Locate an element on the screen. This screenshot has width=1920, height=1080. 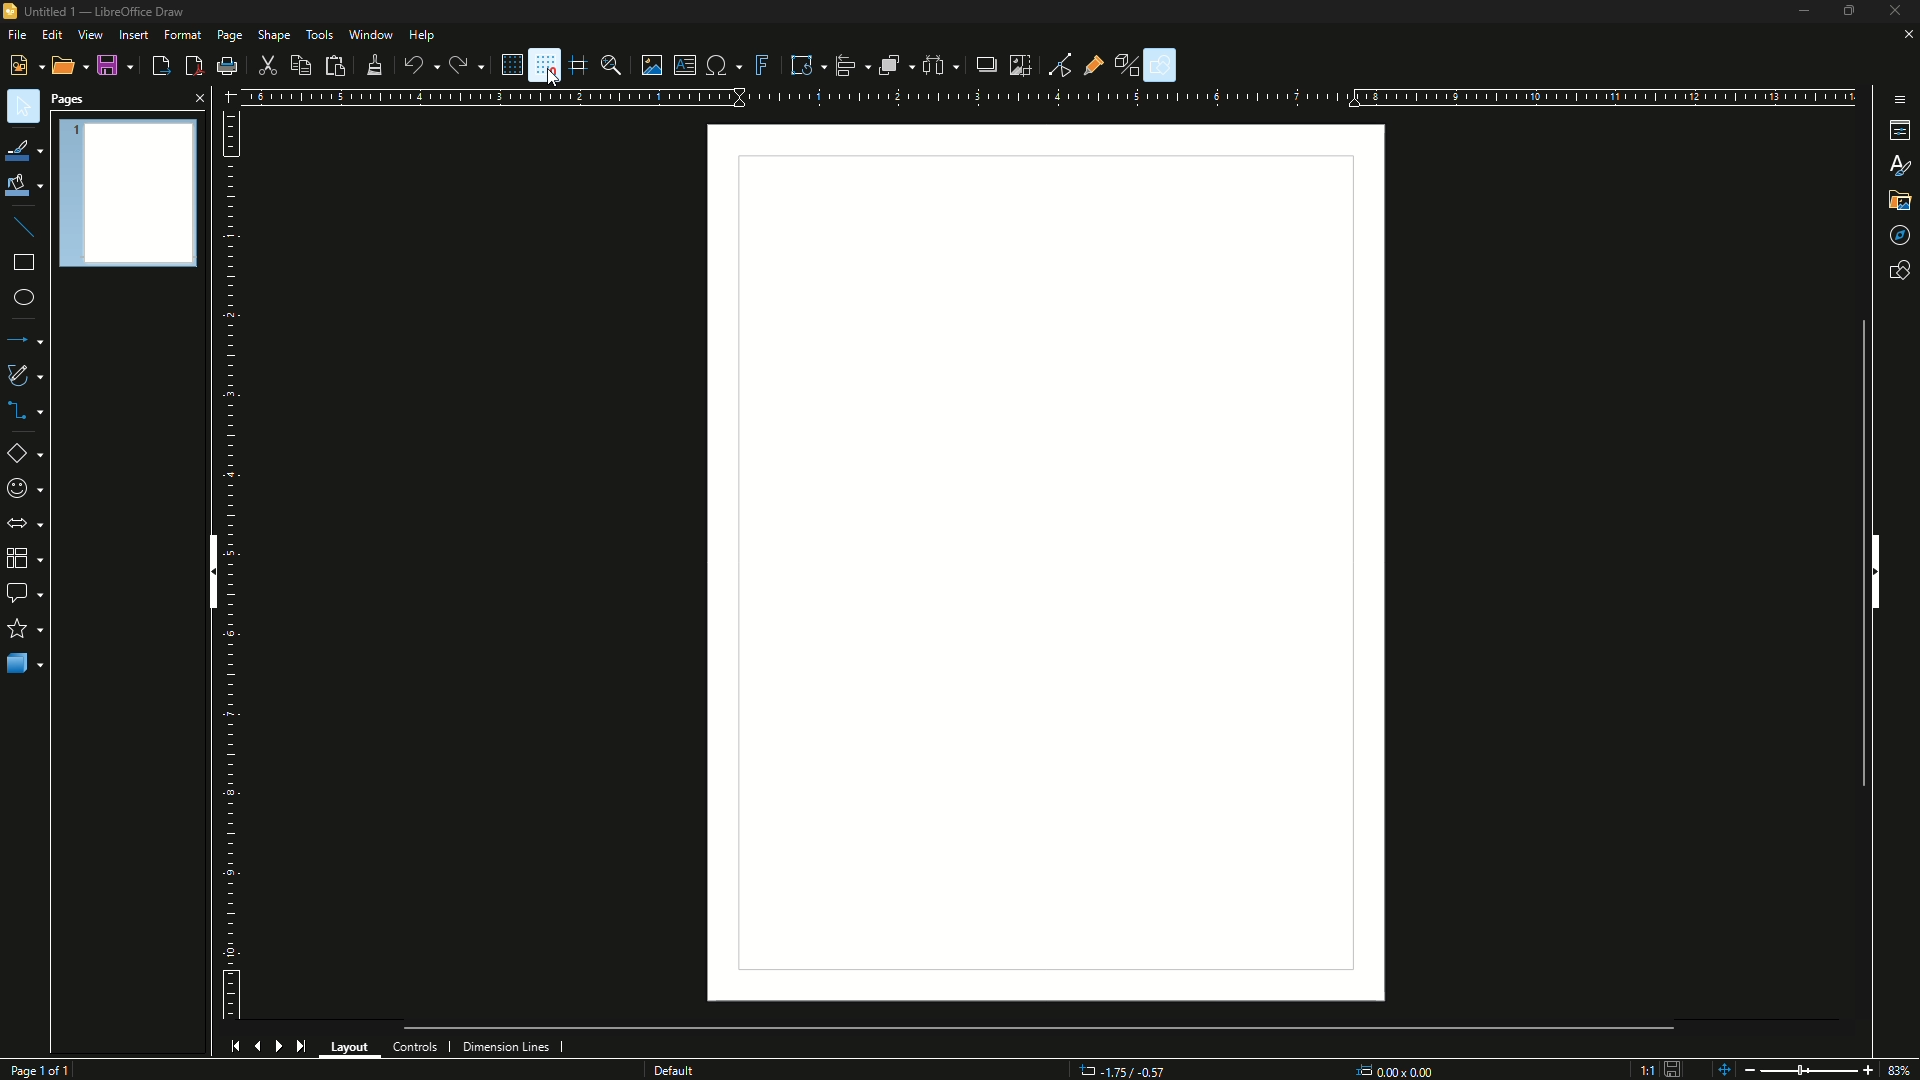
Helplines is located at coordinates (579, 65).